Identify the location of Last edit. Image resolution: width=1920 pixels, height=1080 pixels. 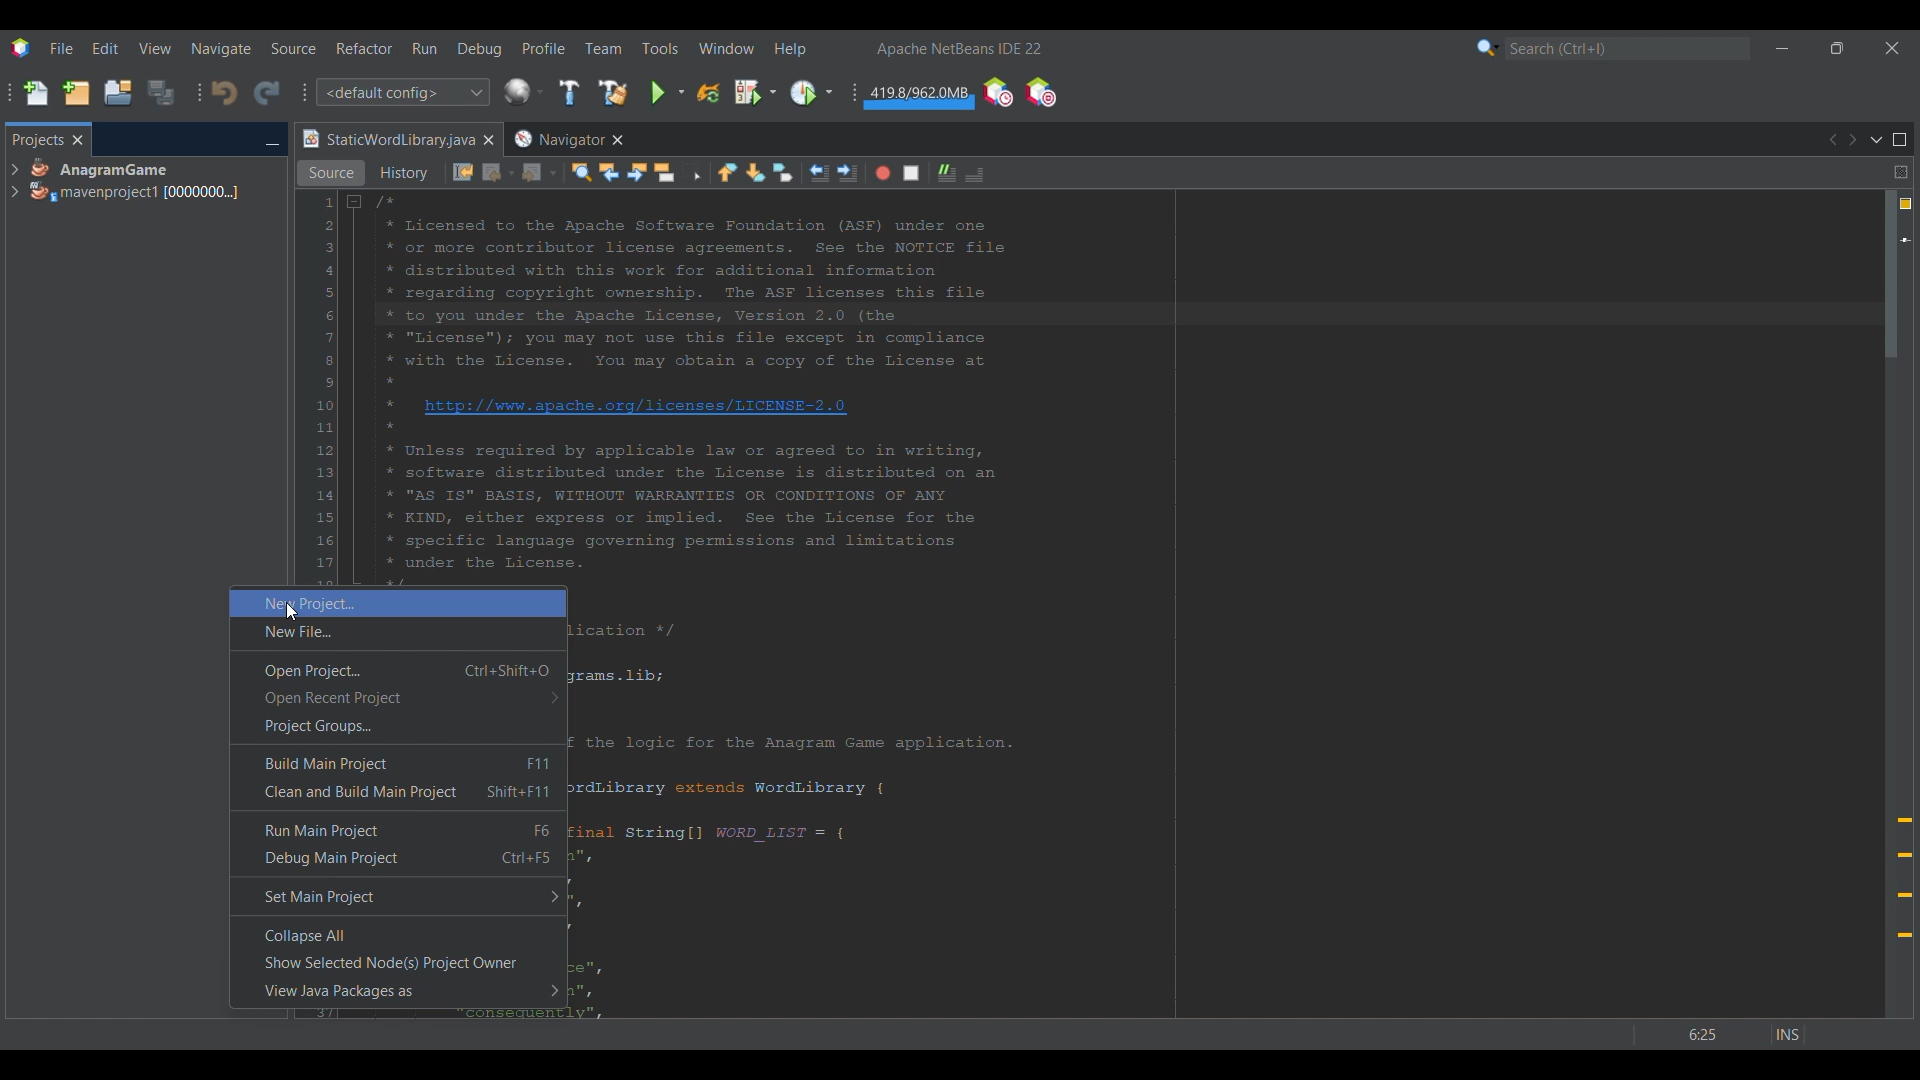
(463, 172).